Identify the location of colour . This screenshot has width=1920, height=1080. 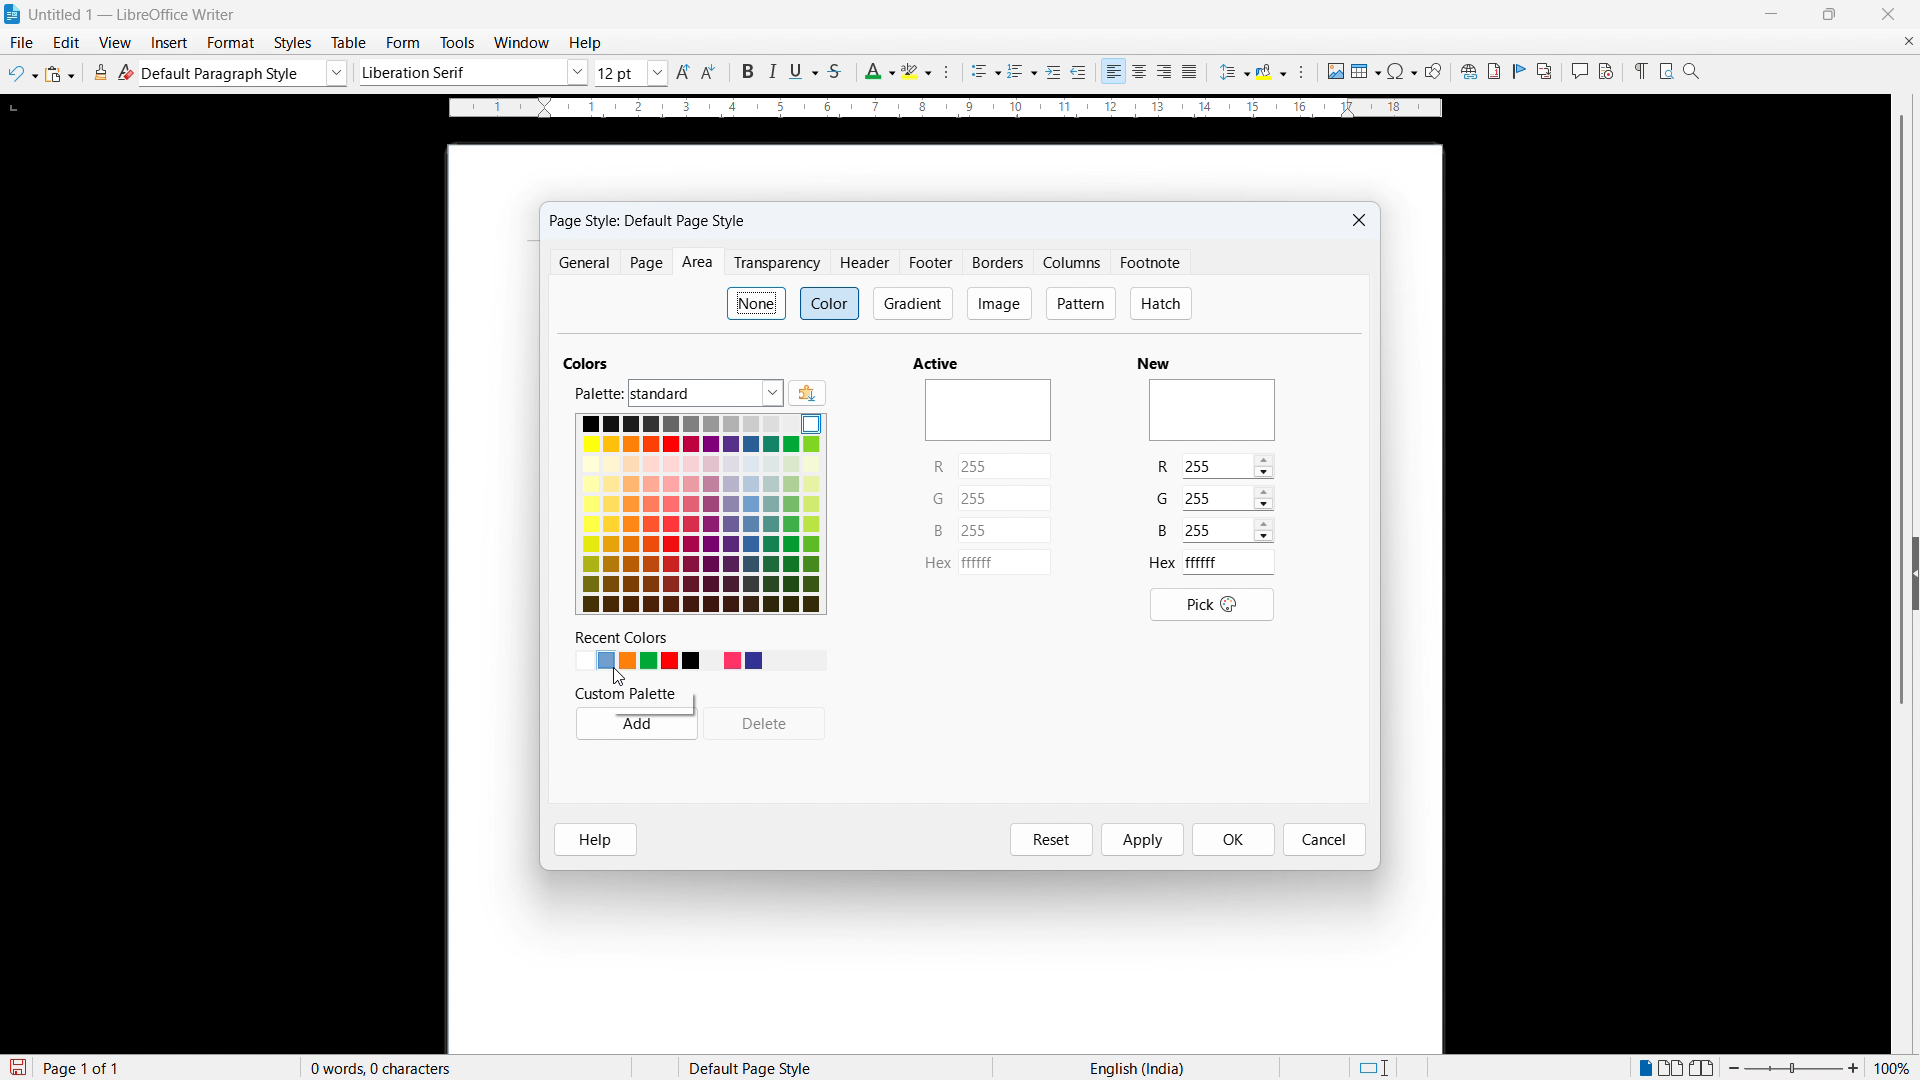
(829, 303).